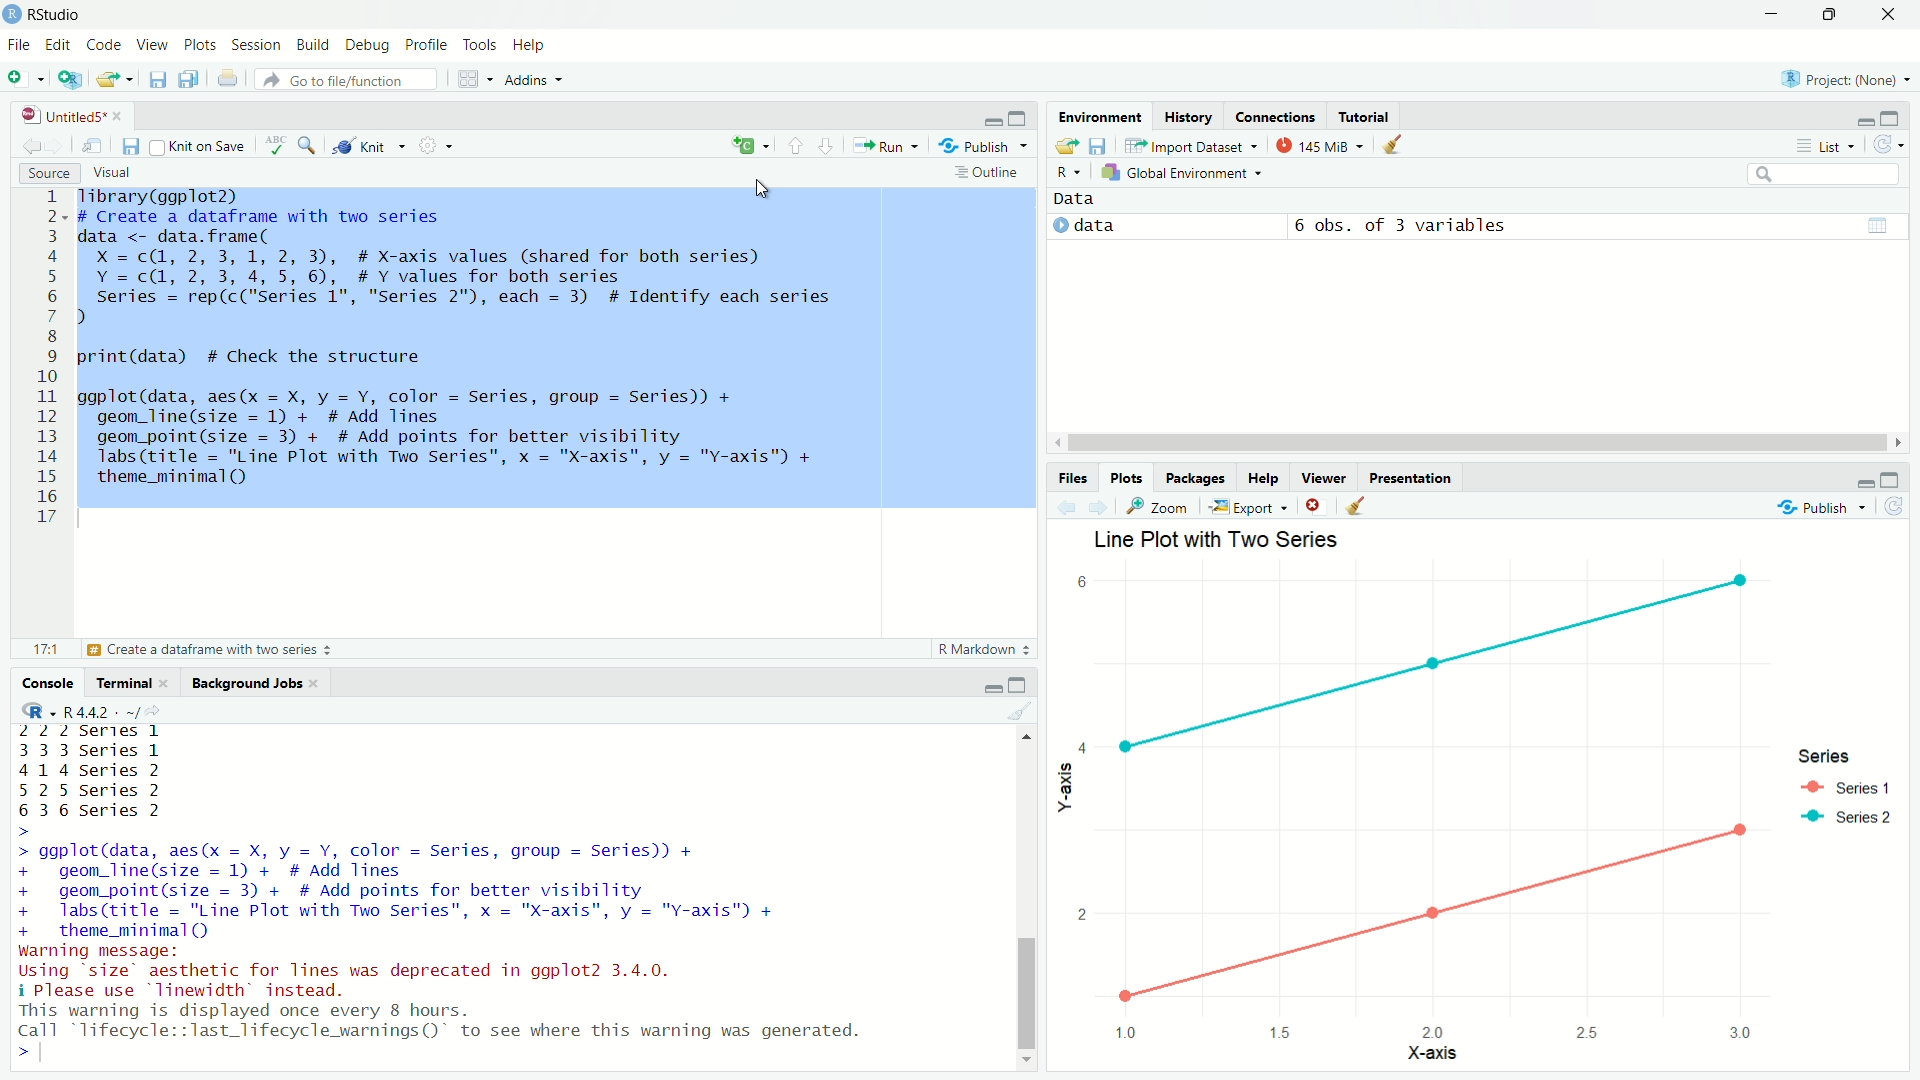  I want to click on Prsentation, so click(1417, 477).